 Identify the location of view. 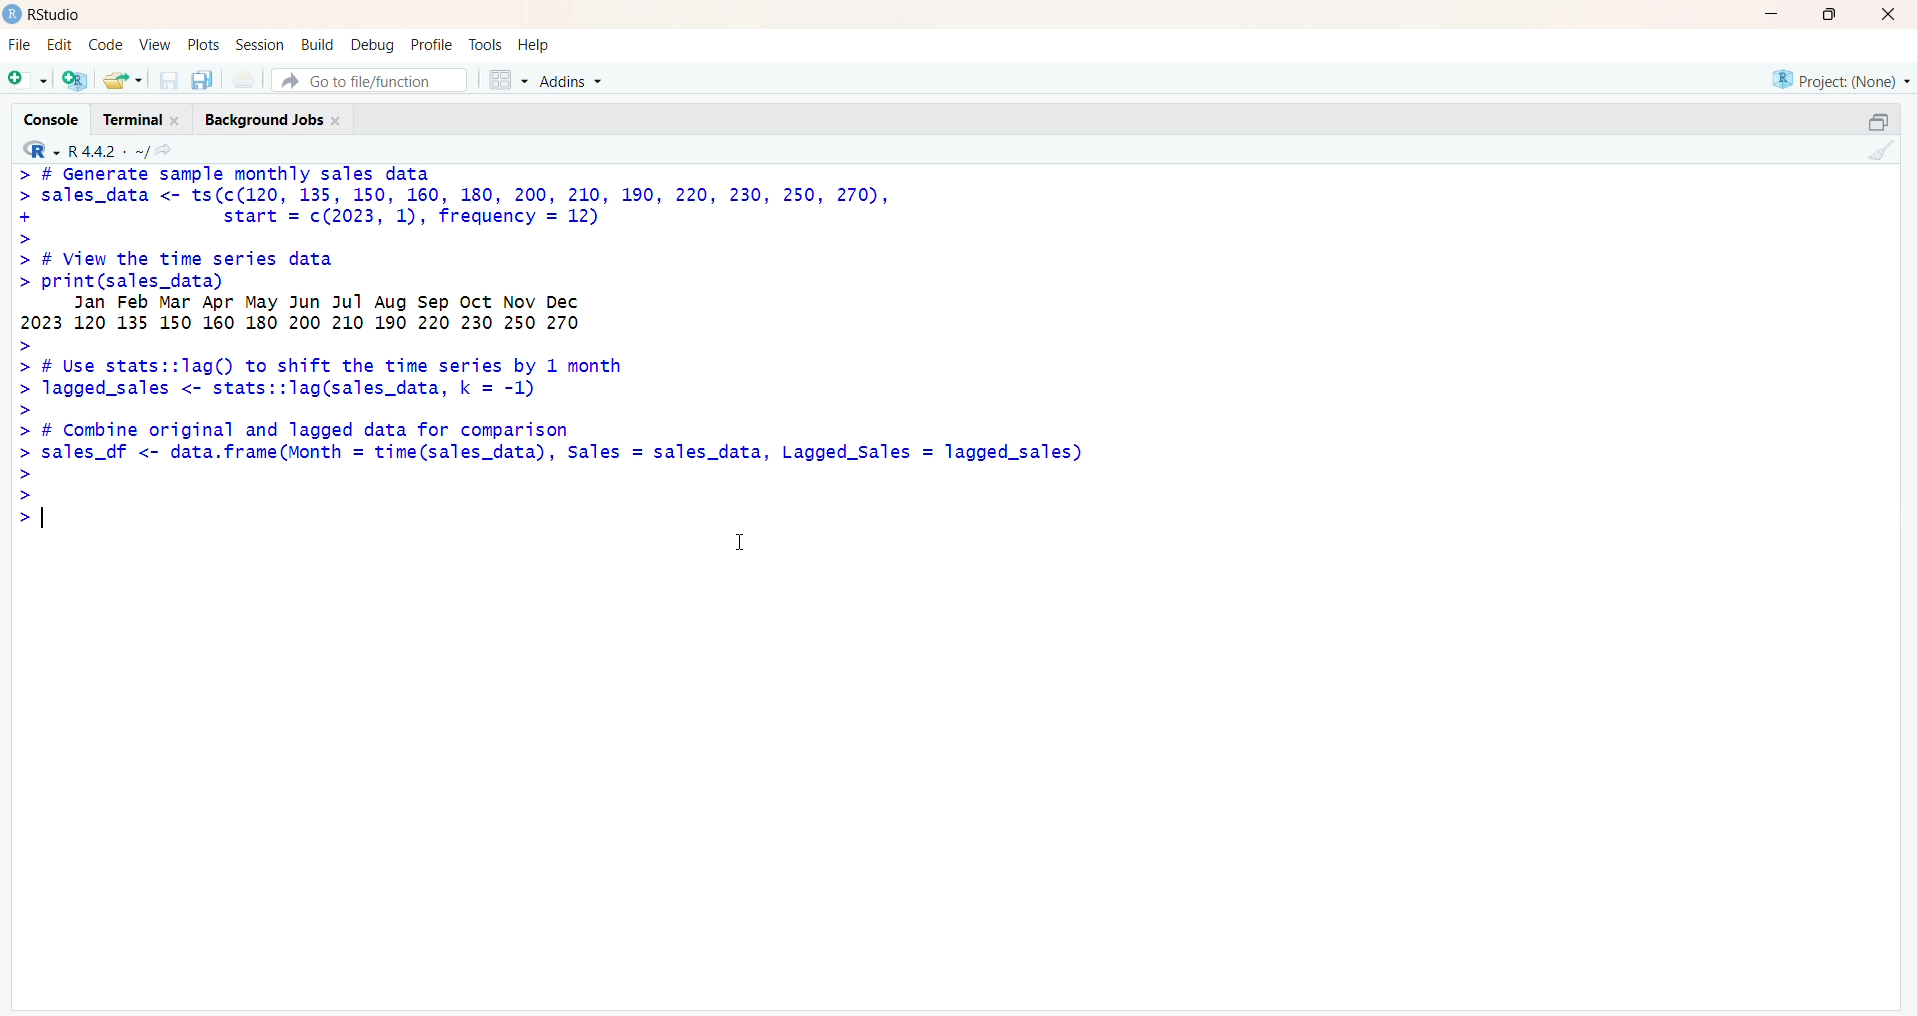
(154, 44).